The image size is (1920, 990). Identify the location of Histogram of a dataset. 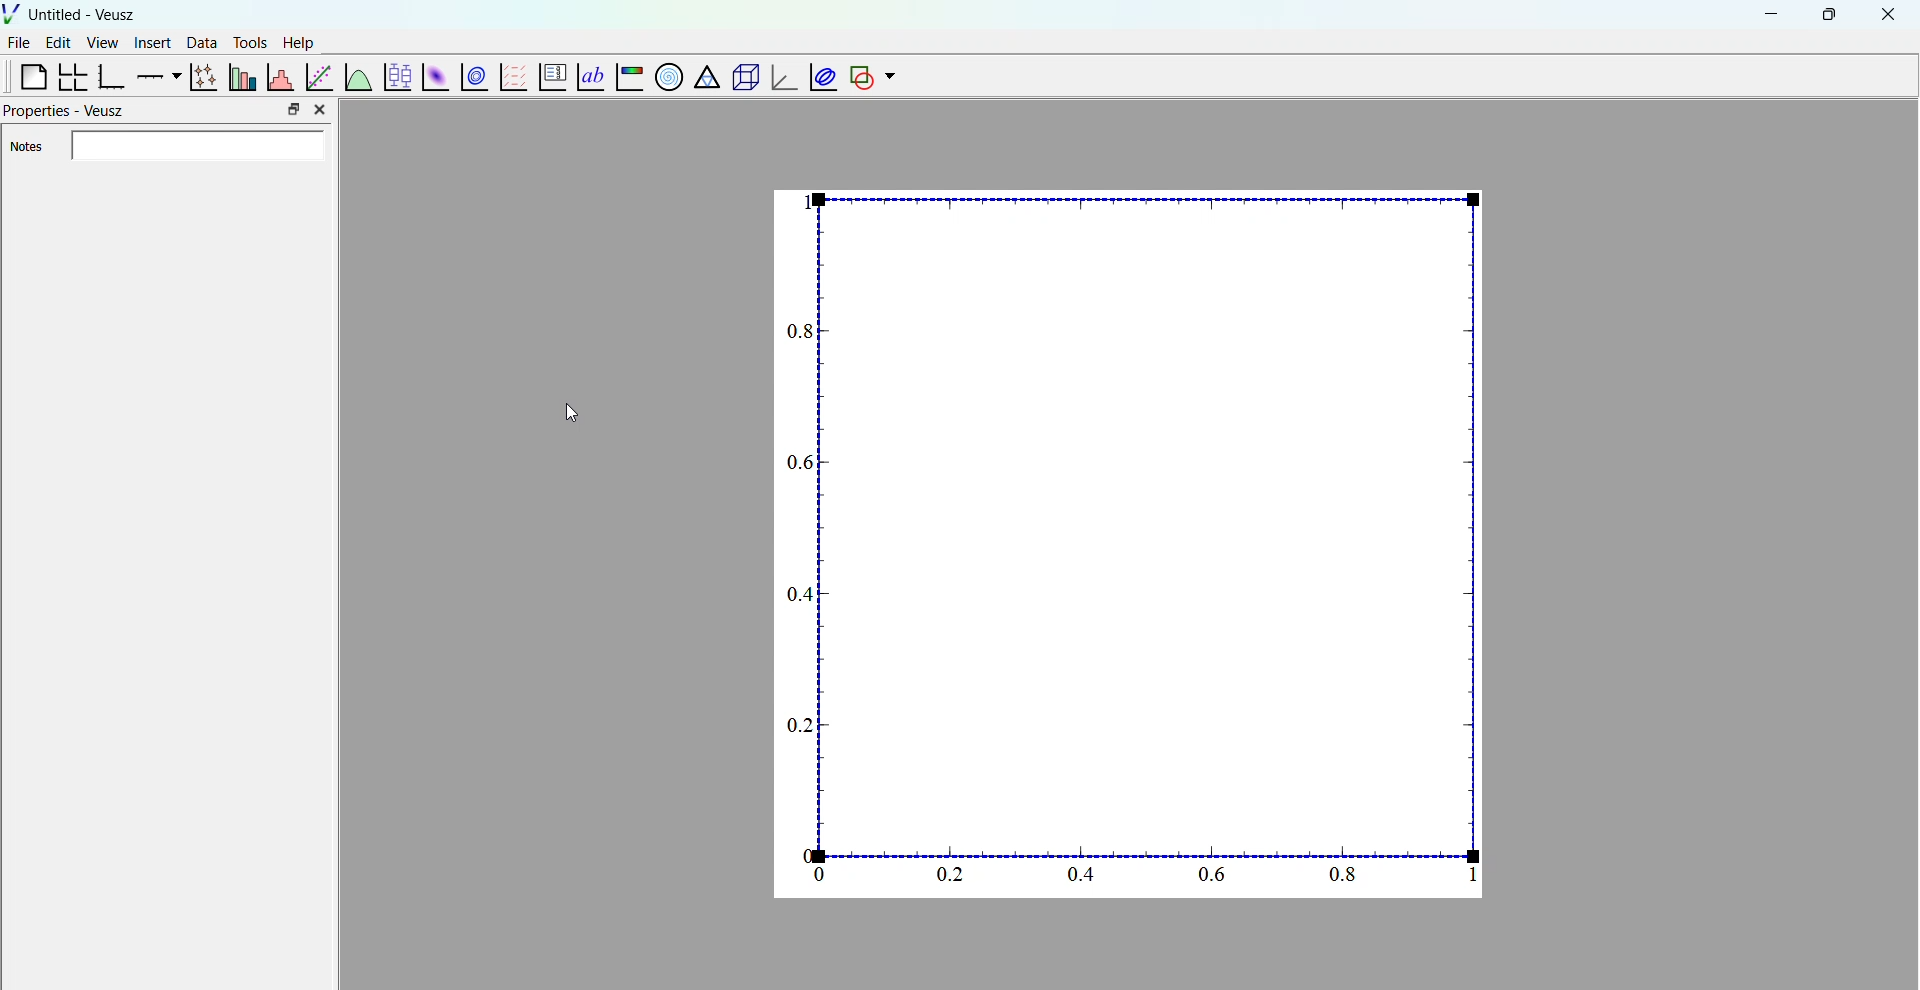
(279, 75).